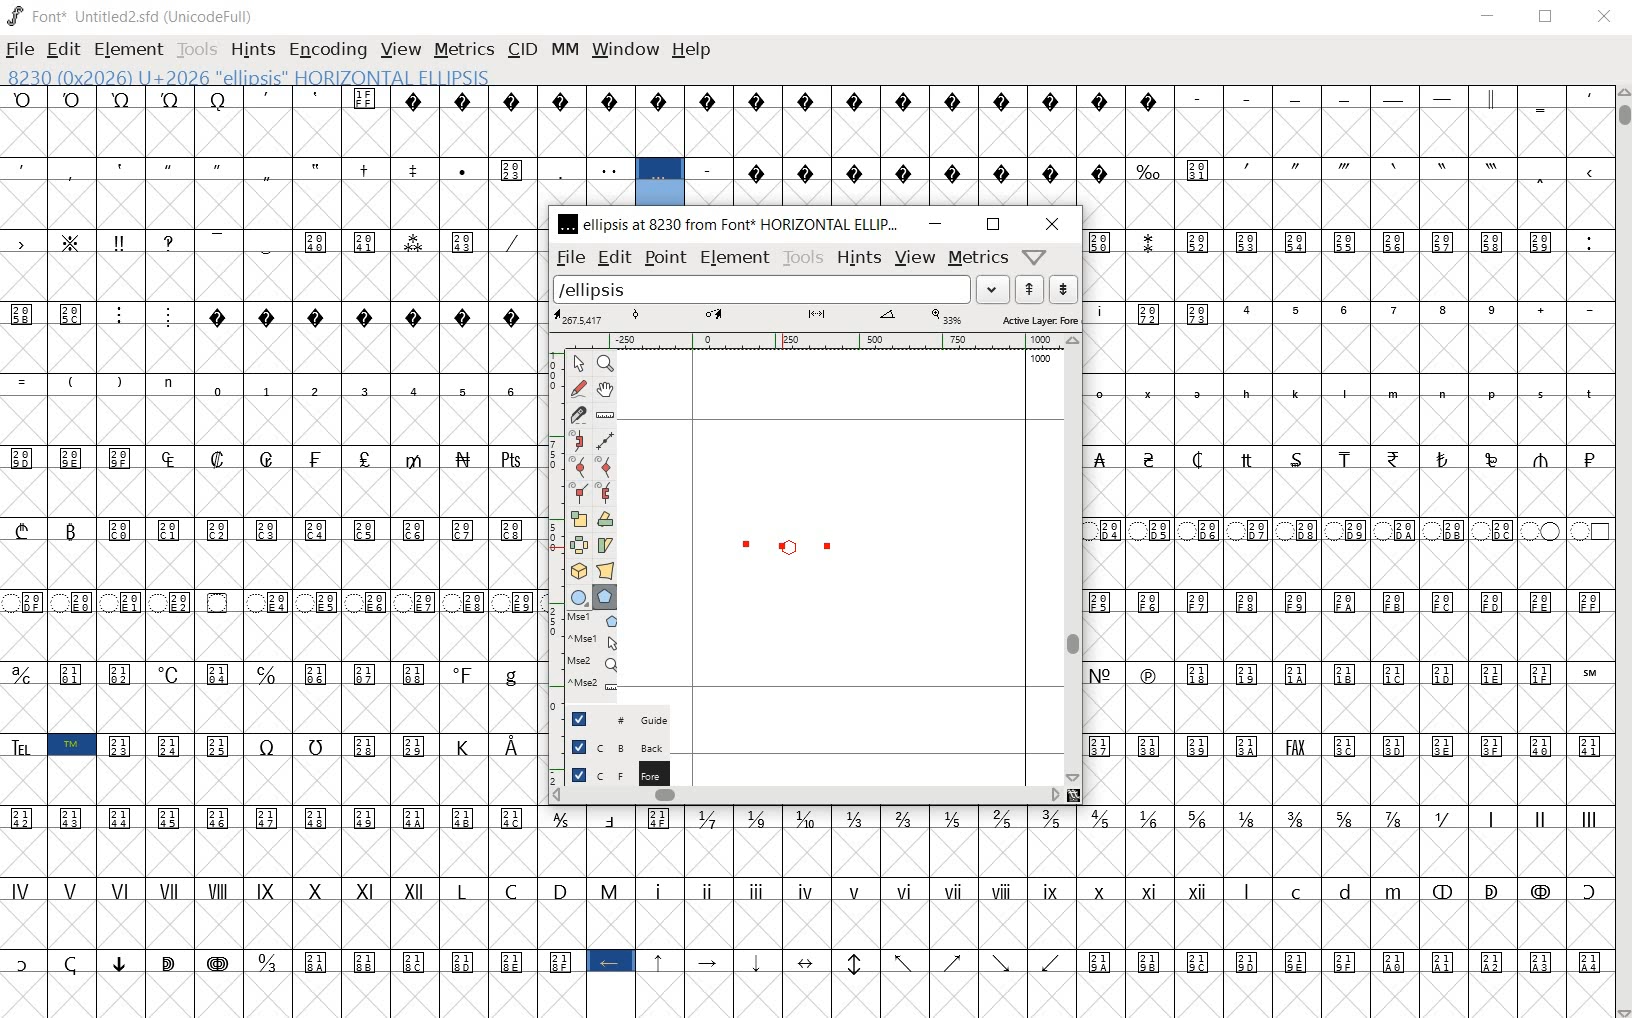  I want to click on perform a perspective transformation on the selection, so click(606, 570).